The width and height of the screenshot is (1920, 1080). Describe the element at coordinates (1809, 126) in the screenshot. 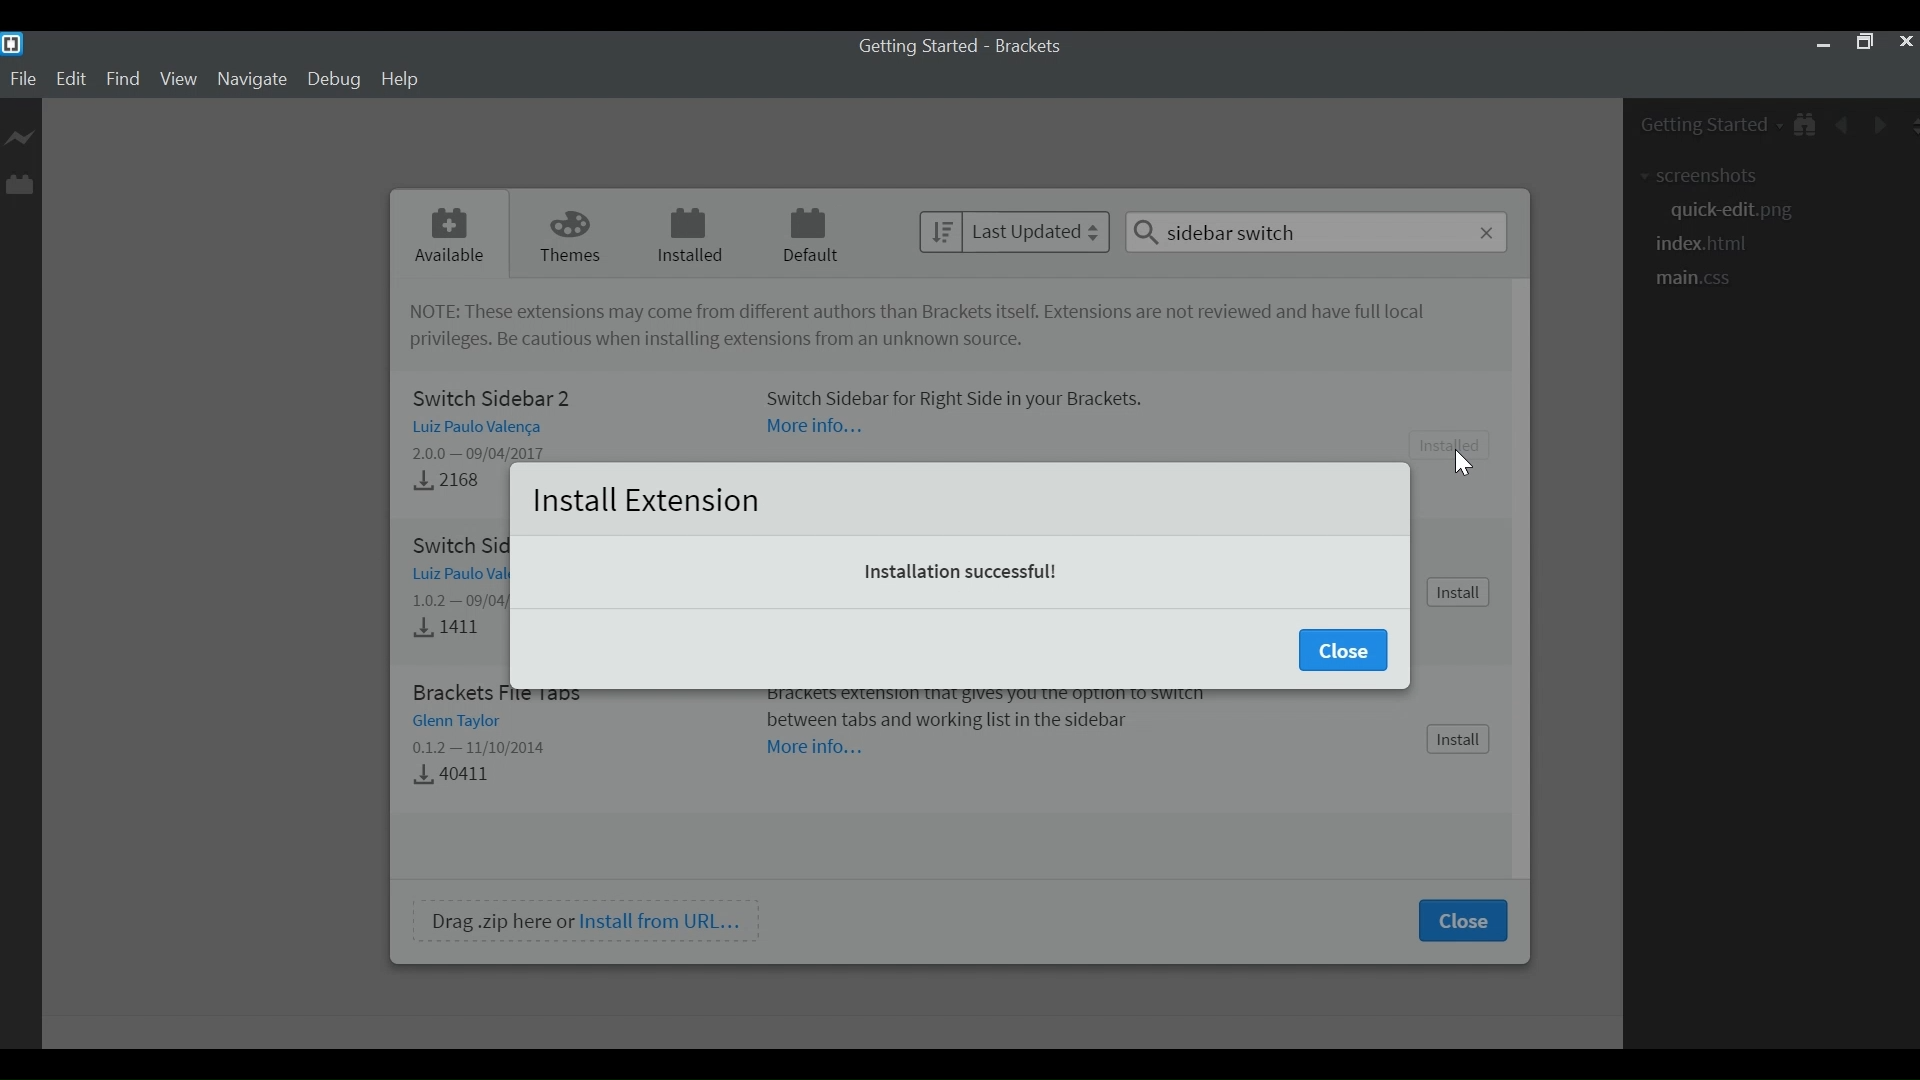

I see `Show in File Tree` at that location.